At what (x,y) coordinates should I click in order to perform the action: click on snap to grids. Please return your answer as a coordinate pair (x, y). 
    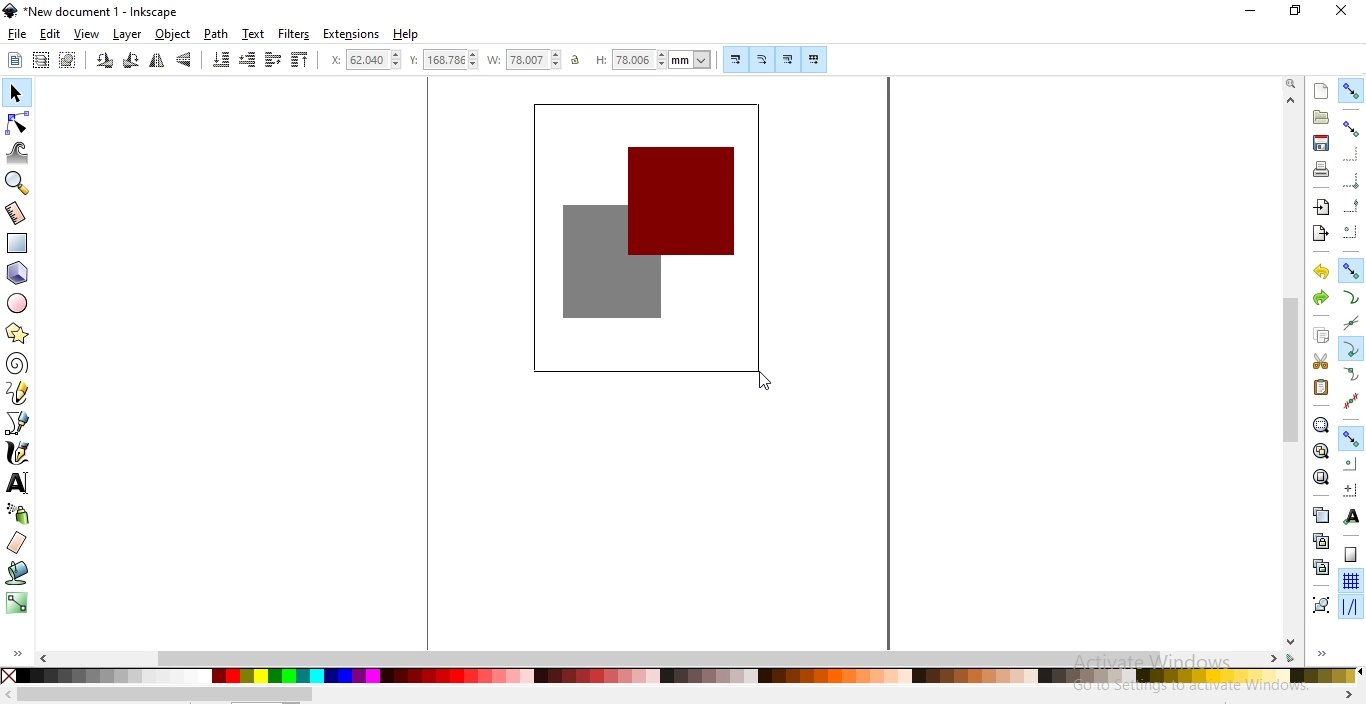
    Looking at the image, I should click on (1350, 582).